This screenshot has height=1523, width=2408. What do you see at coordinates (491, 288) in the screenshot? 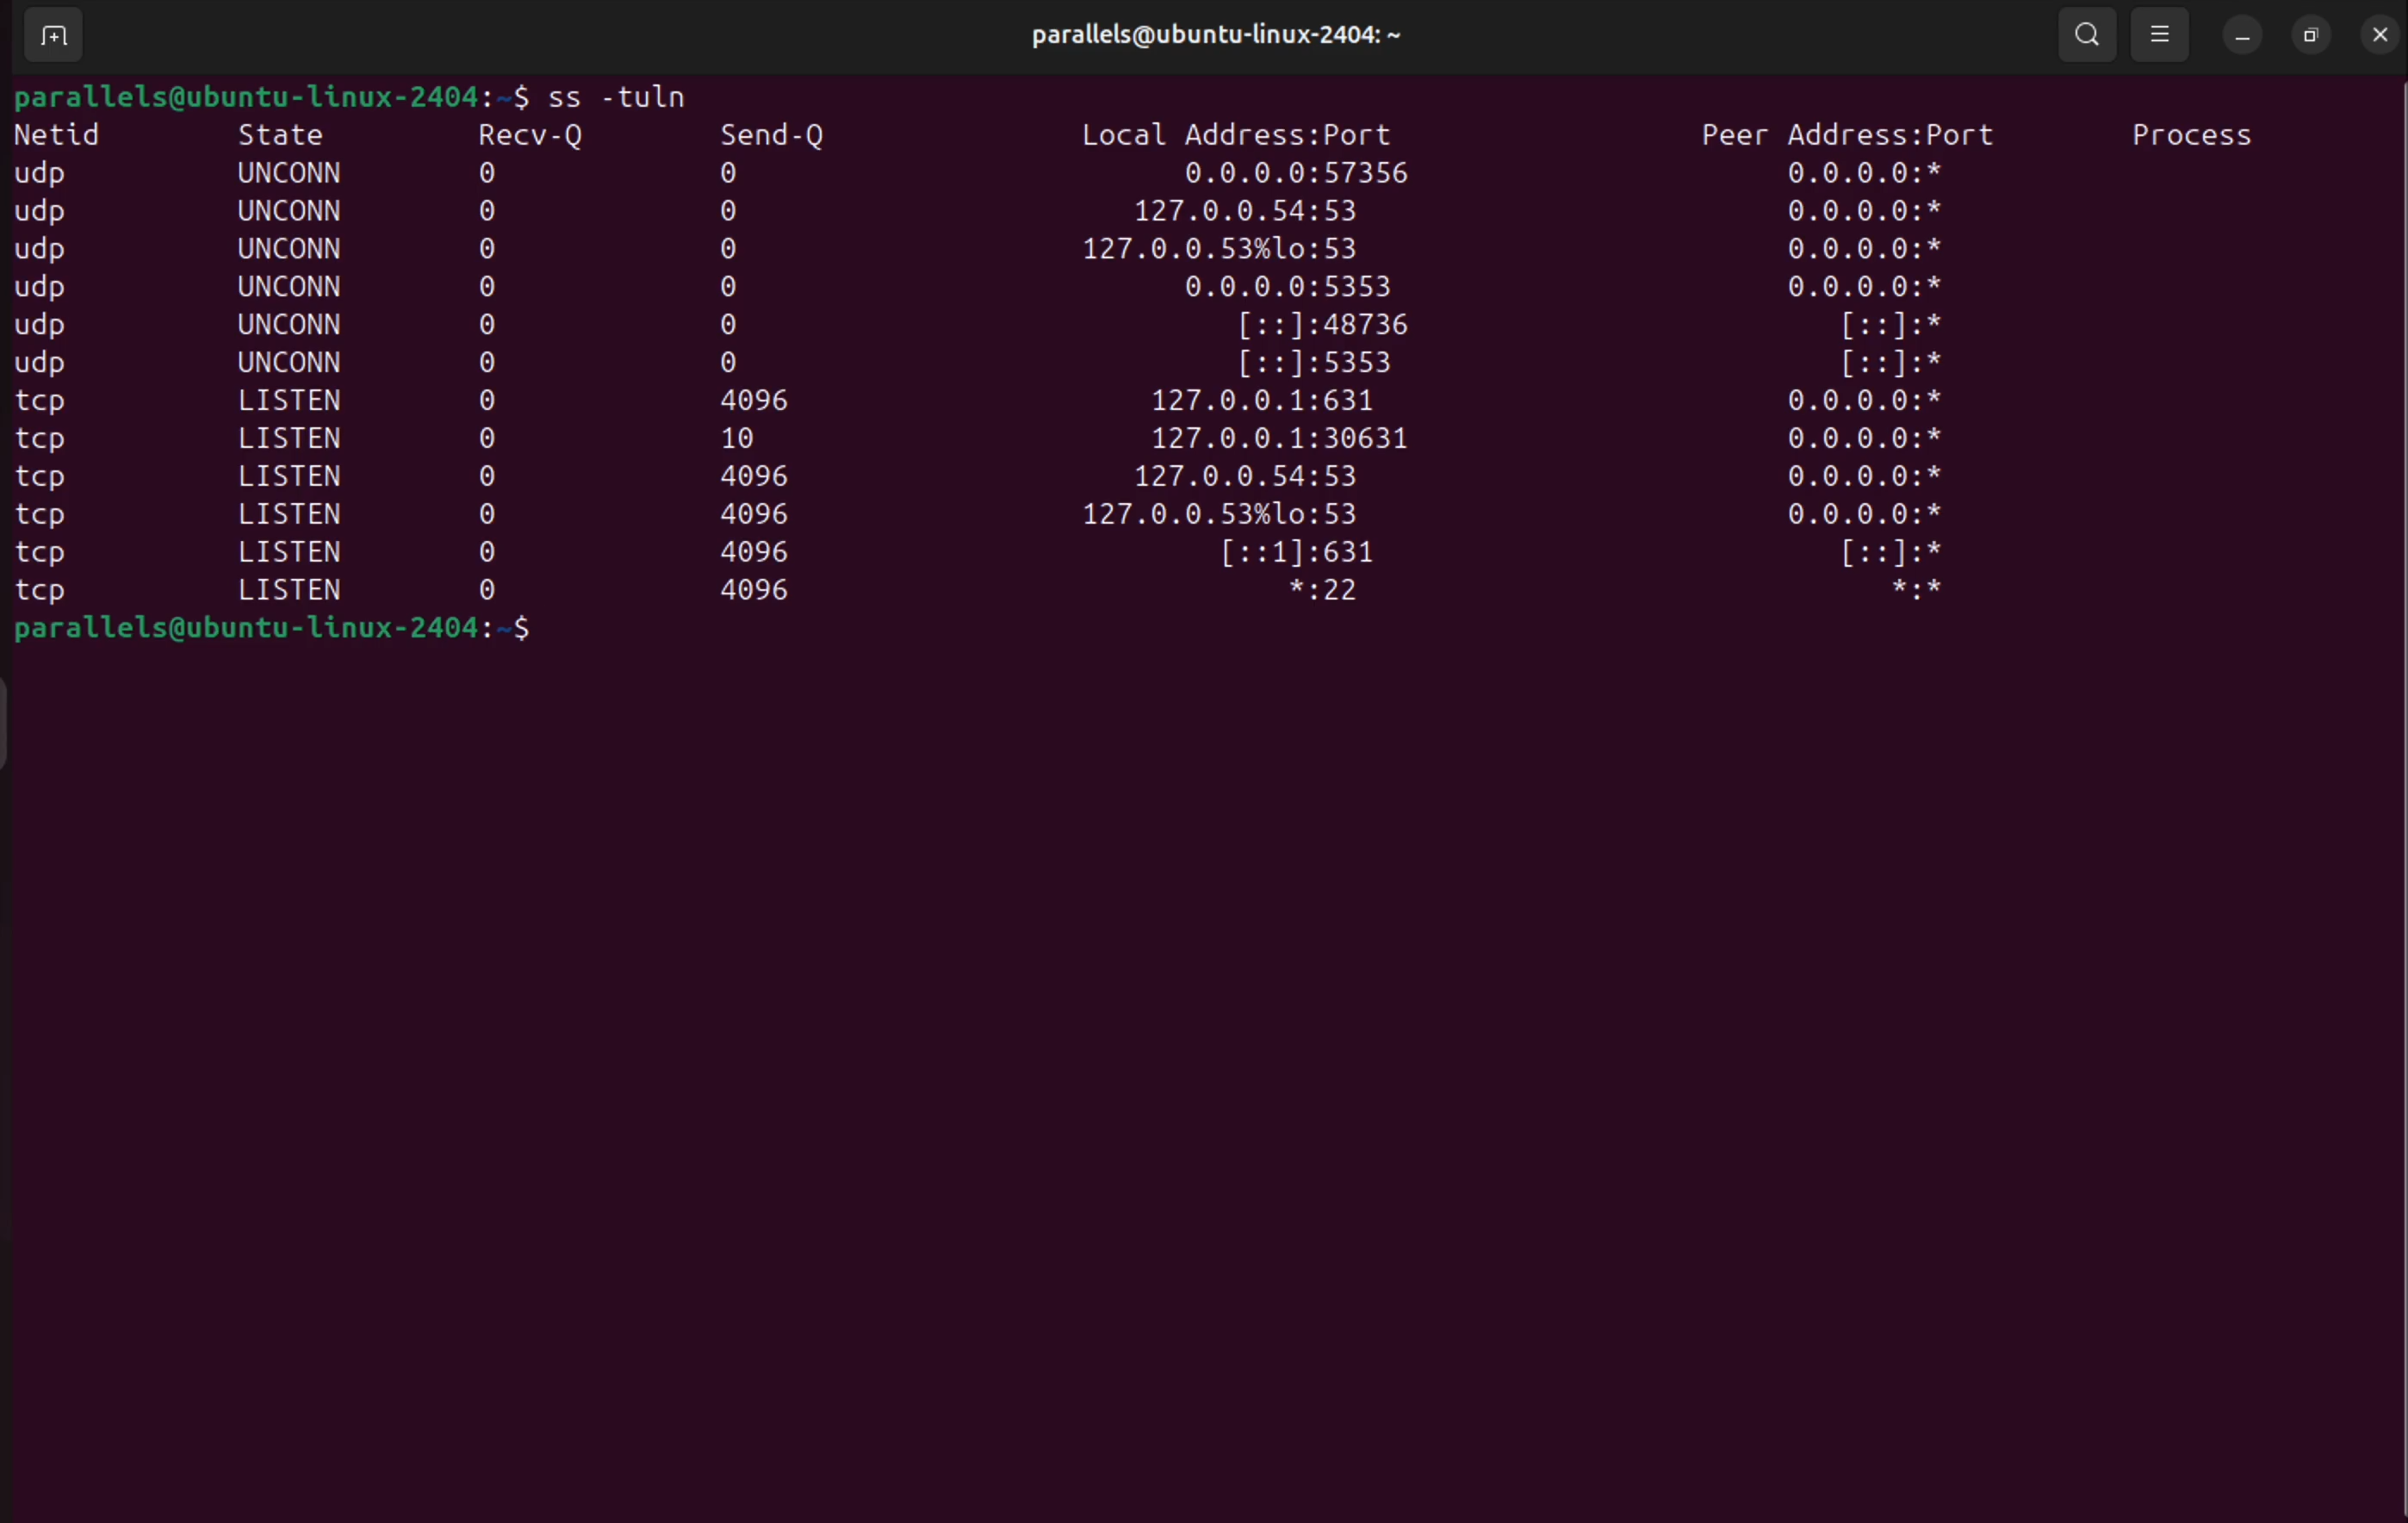
I see `0` at bounding box center [491, 288].